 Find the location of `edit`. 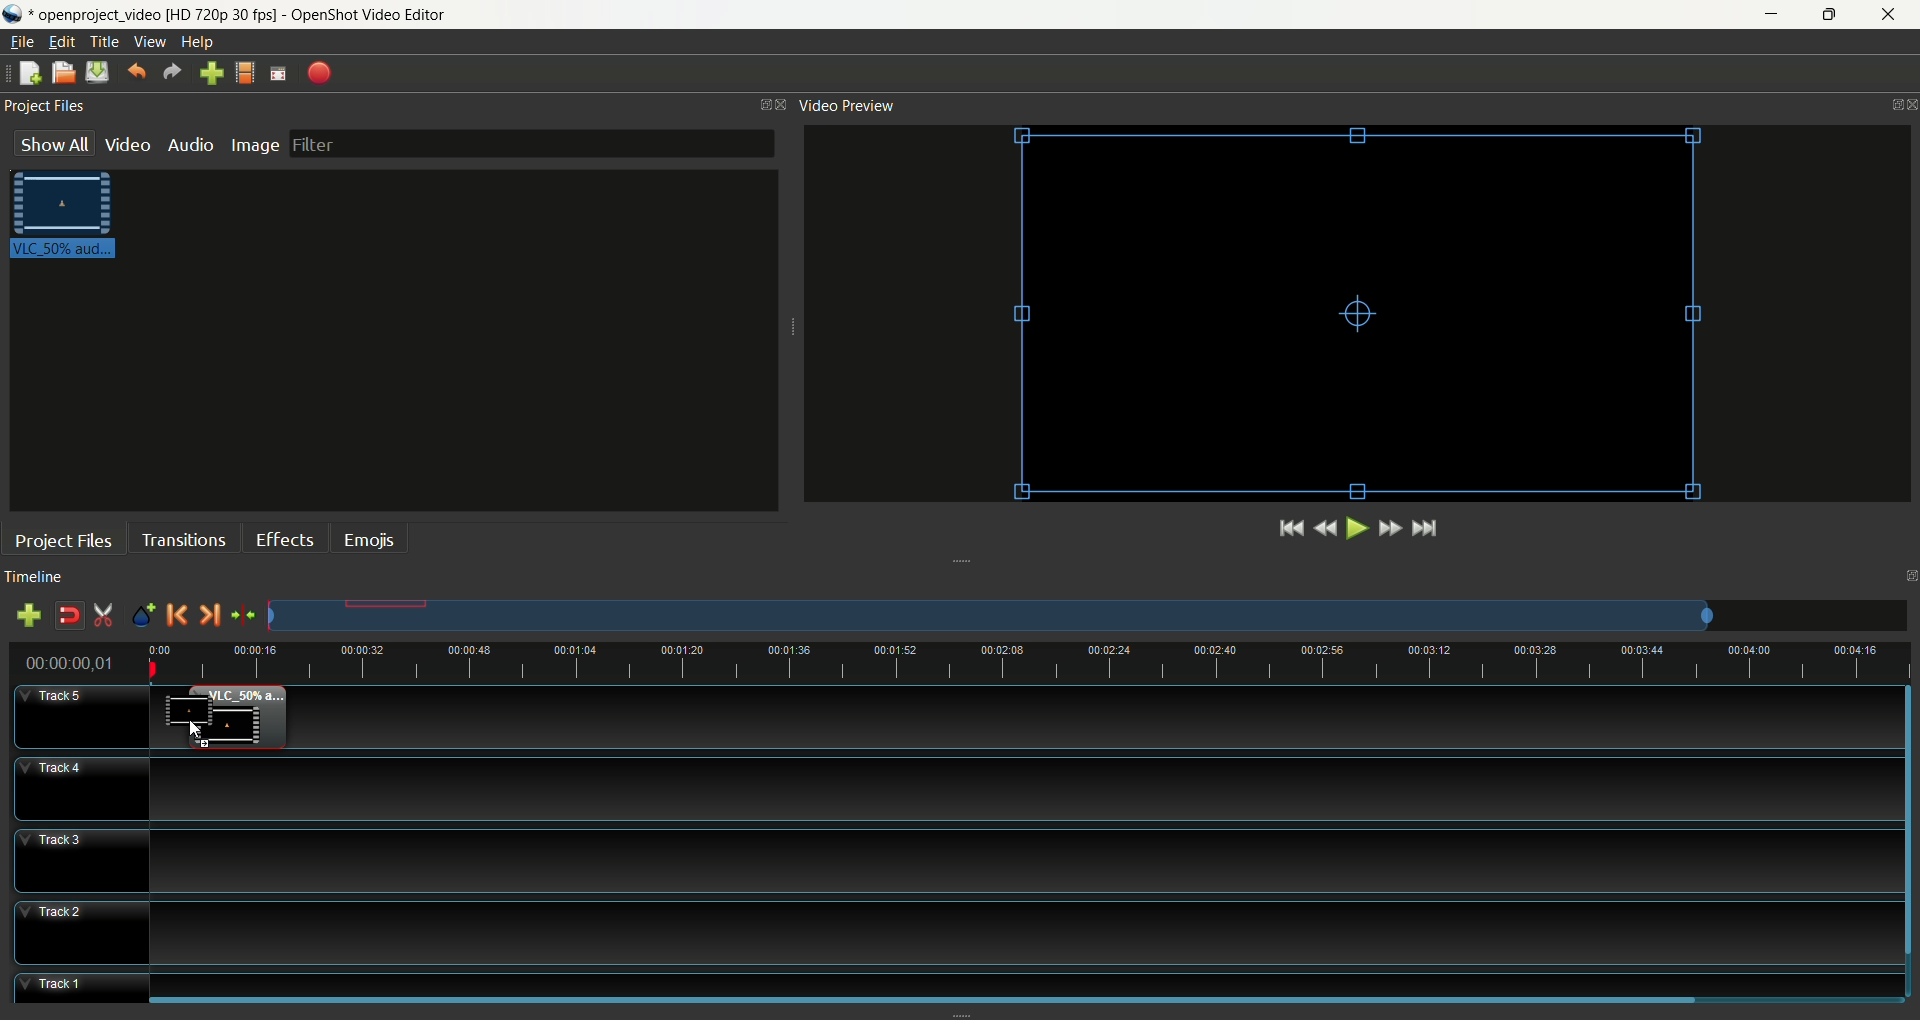

edit is located at coordinates (61, 41).